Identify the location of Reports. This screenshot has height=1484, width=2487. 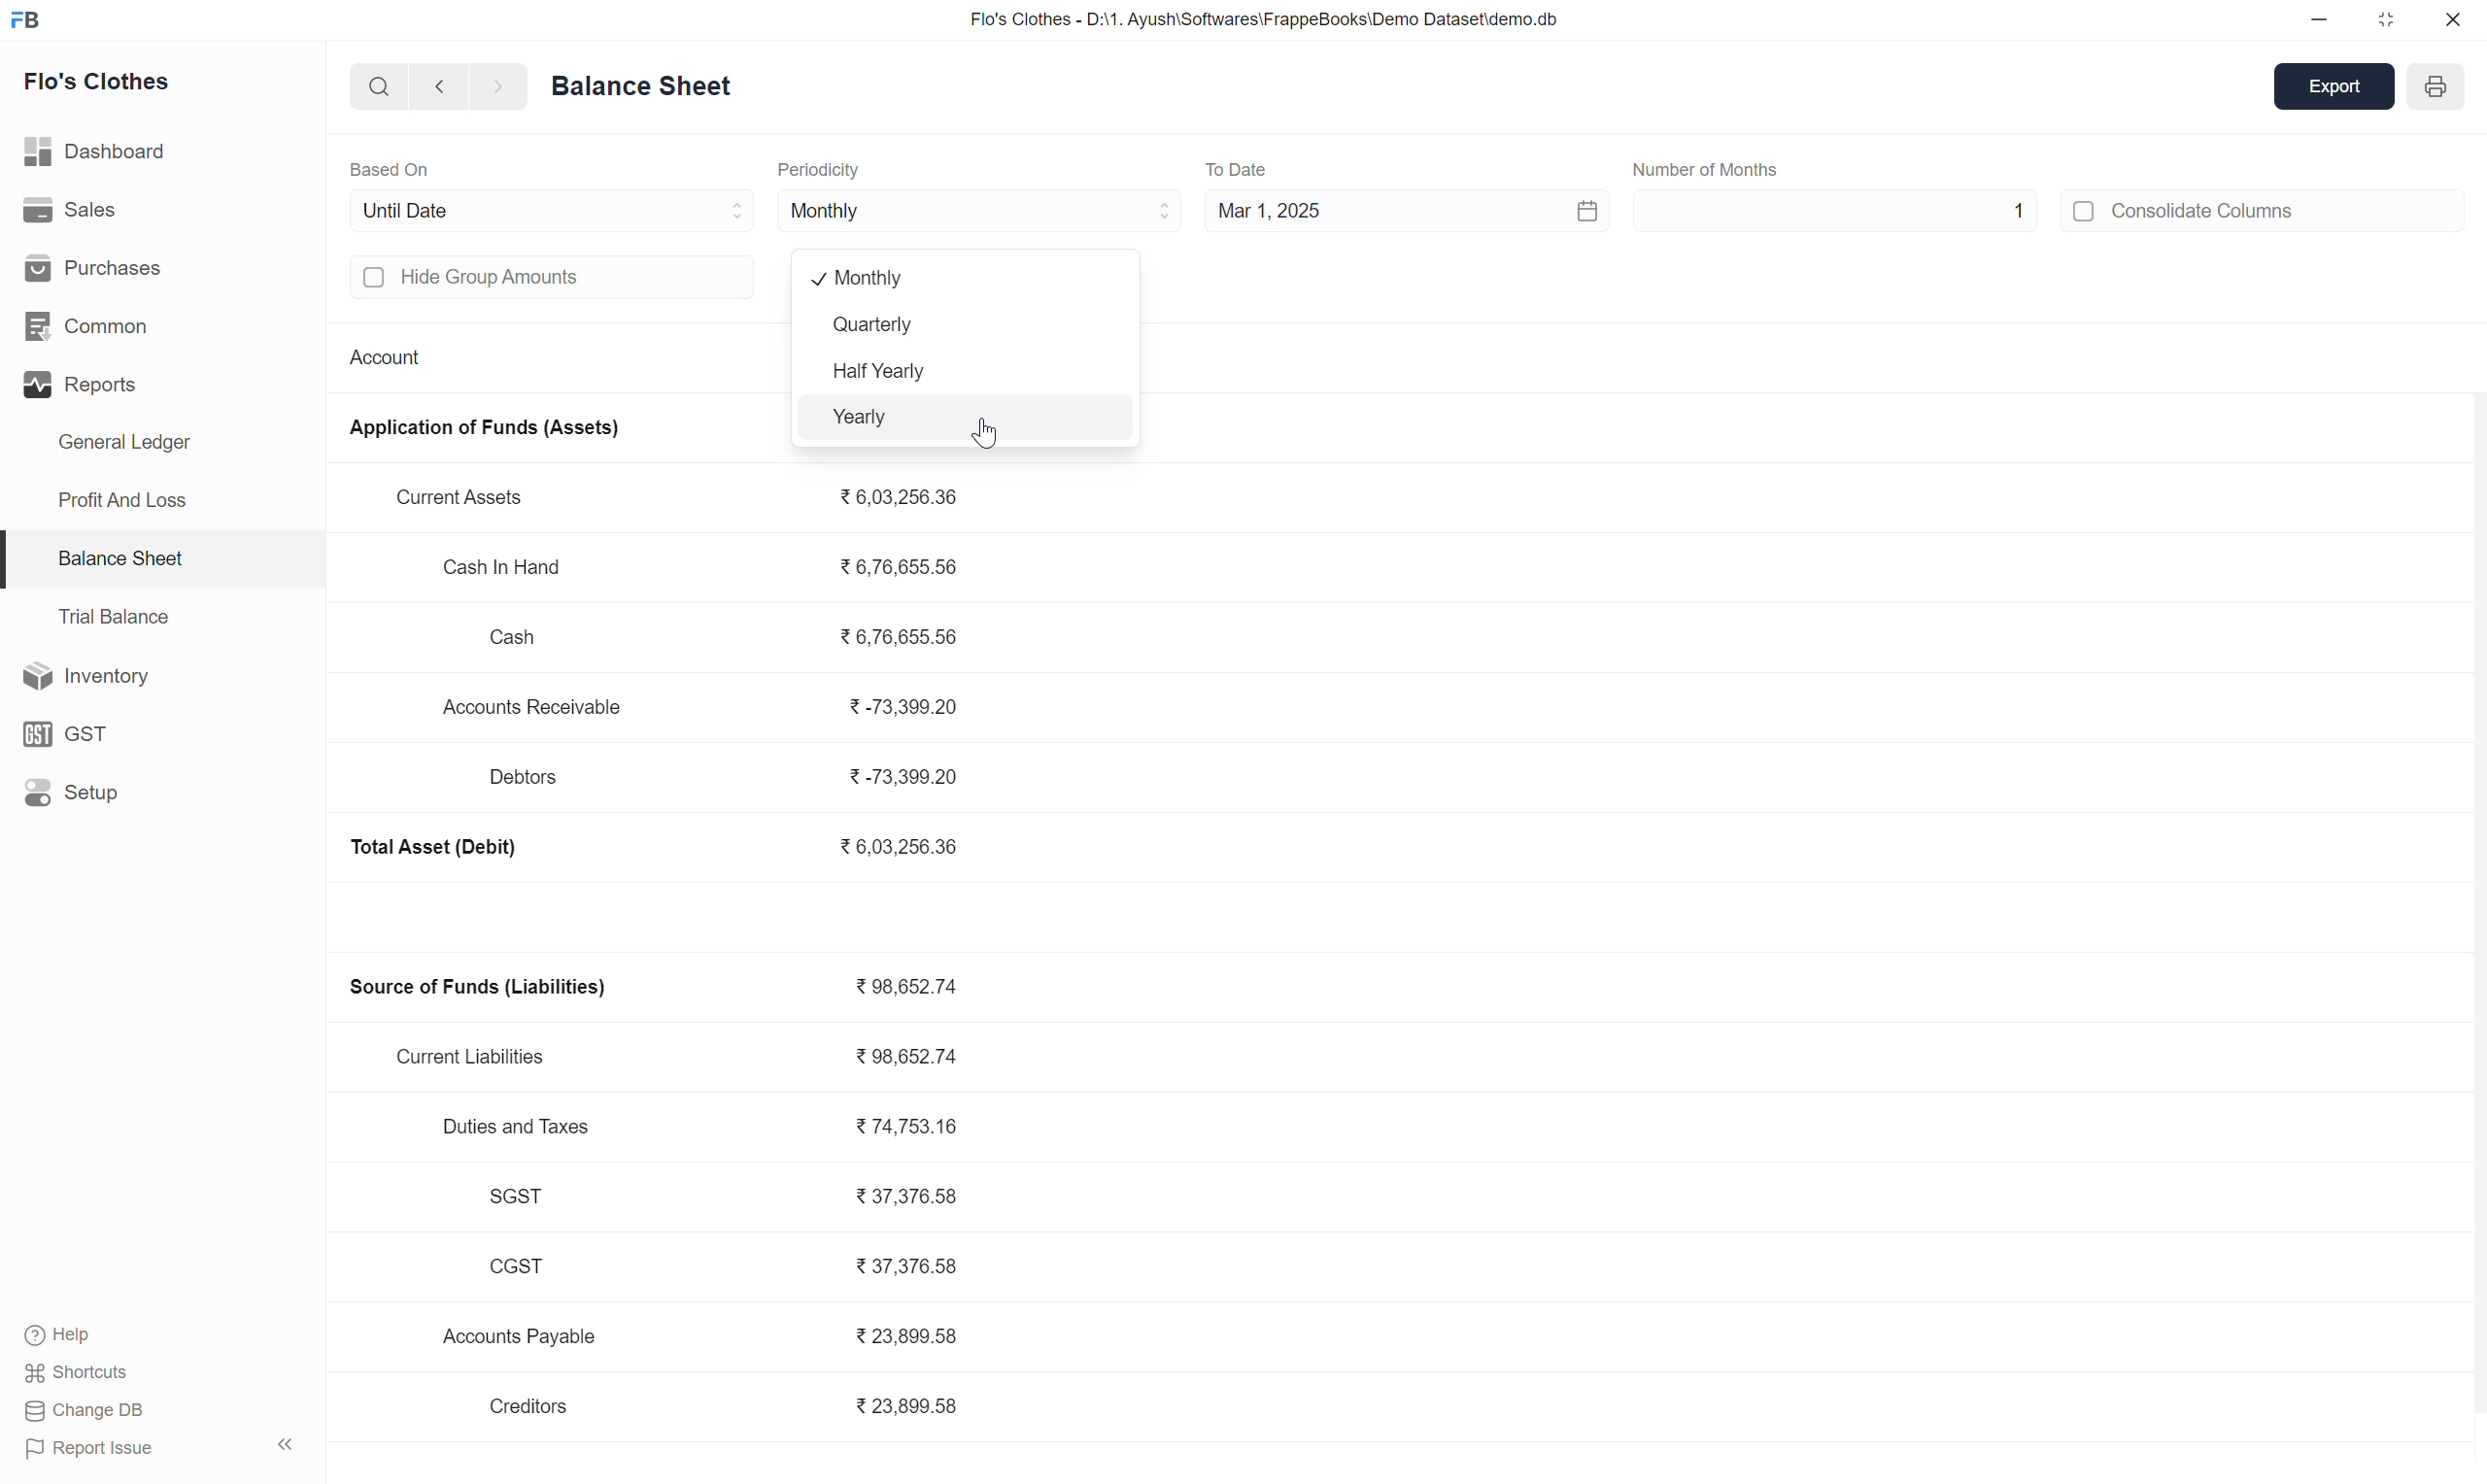
(144, 386).